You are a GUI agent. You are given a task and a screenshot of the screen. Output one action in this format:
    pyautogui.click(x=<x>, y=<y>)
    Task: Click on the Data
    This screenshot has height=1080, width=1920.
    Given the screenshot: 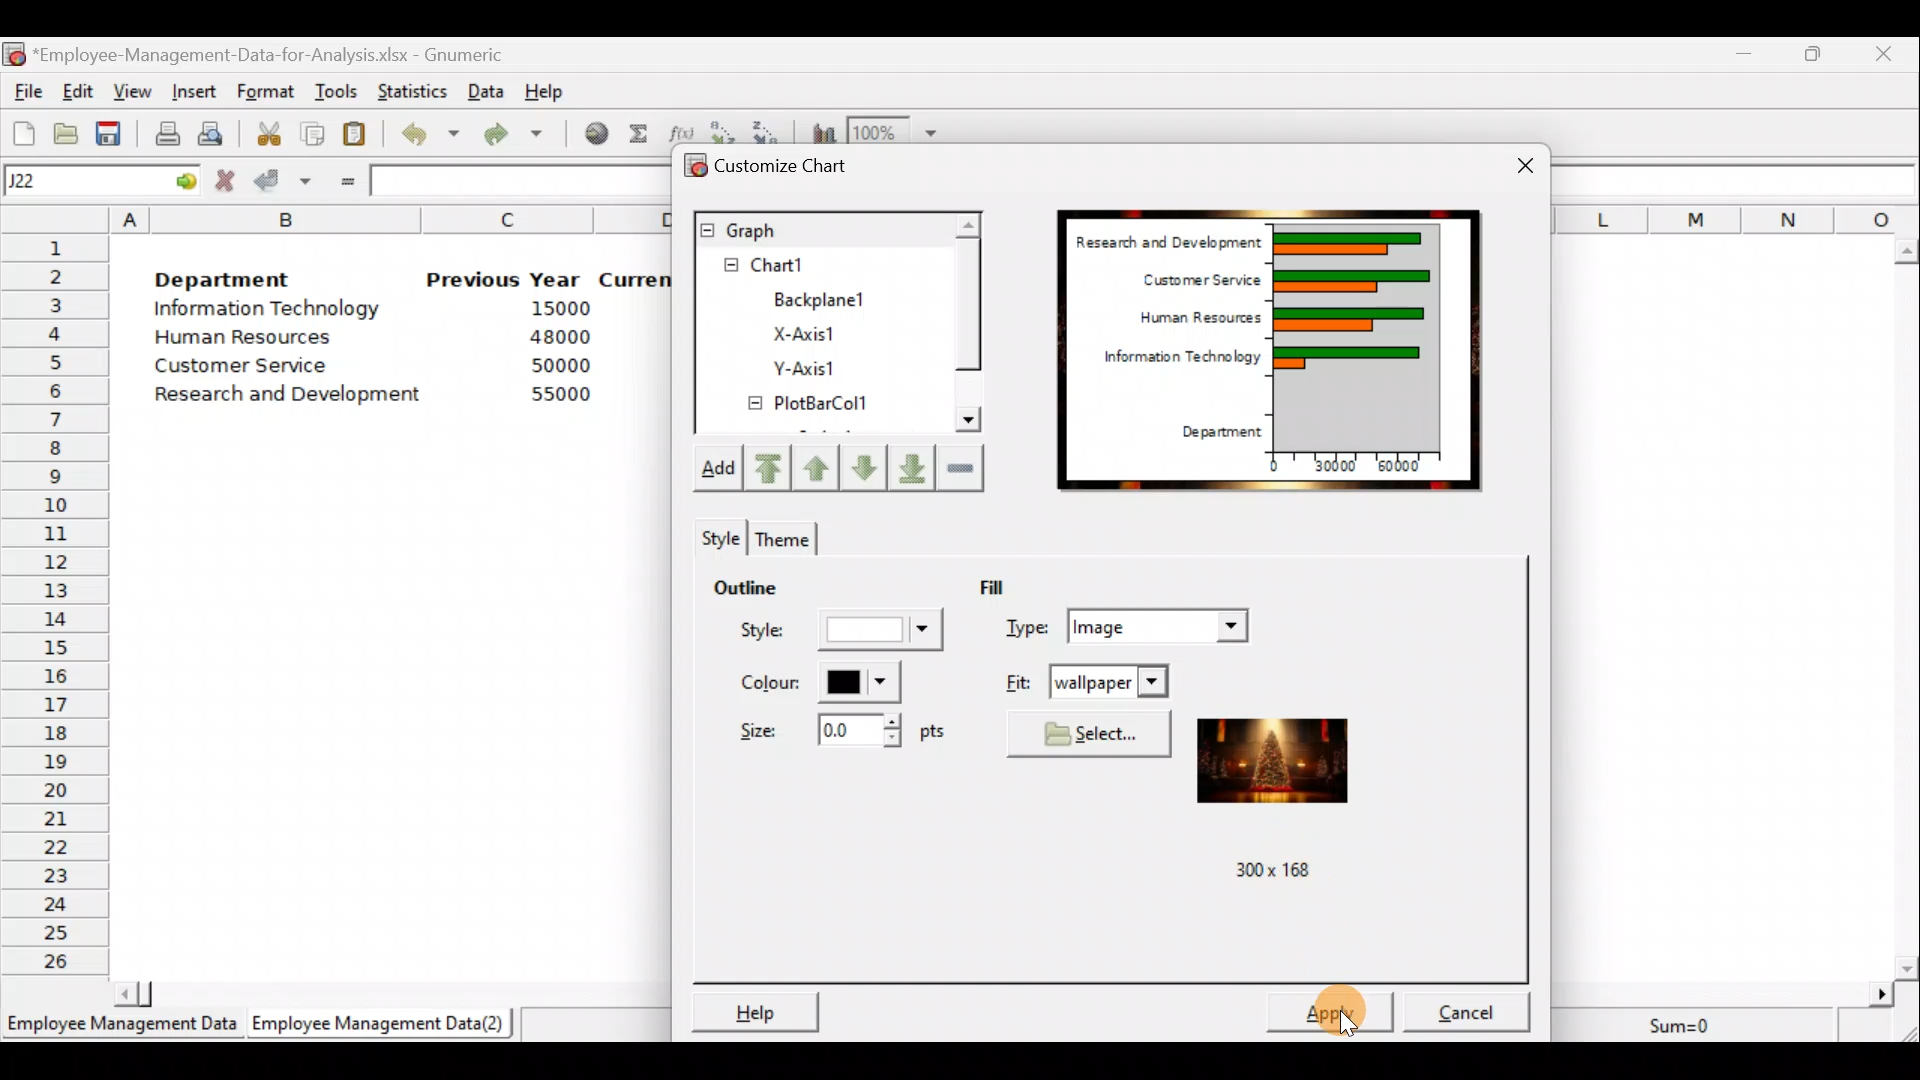 What is the action you would take?
    pyautogui.click(x=487, y=89)
    